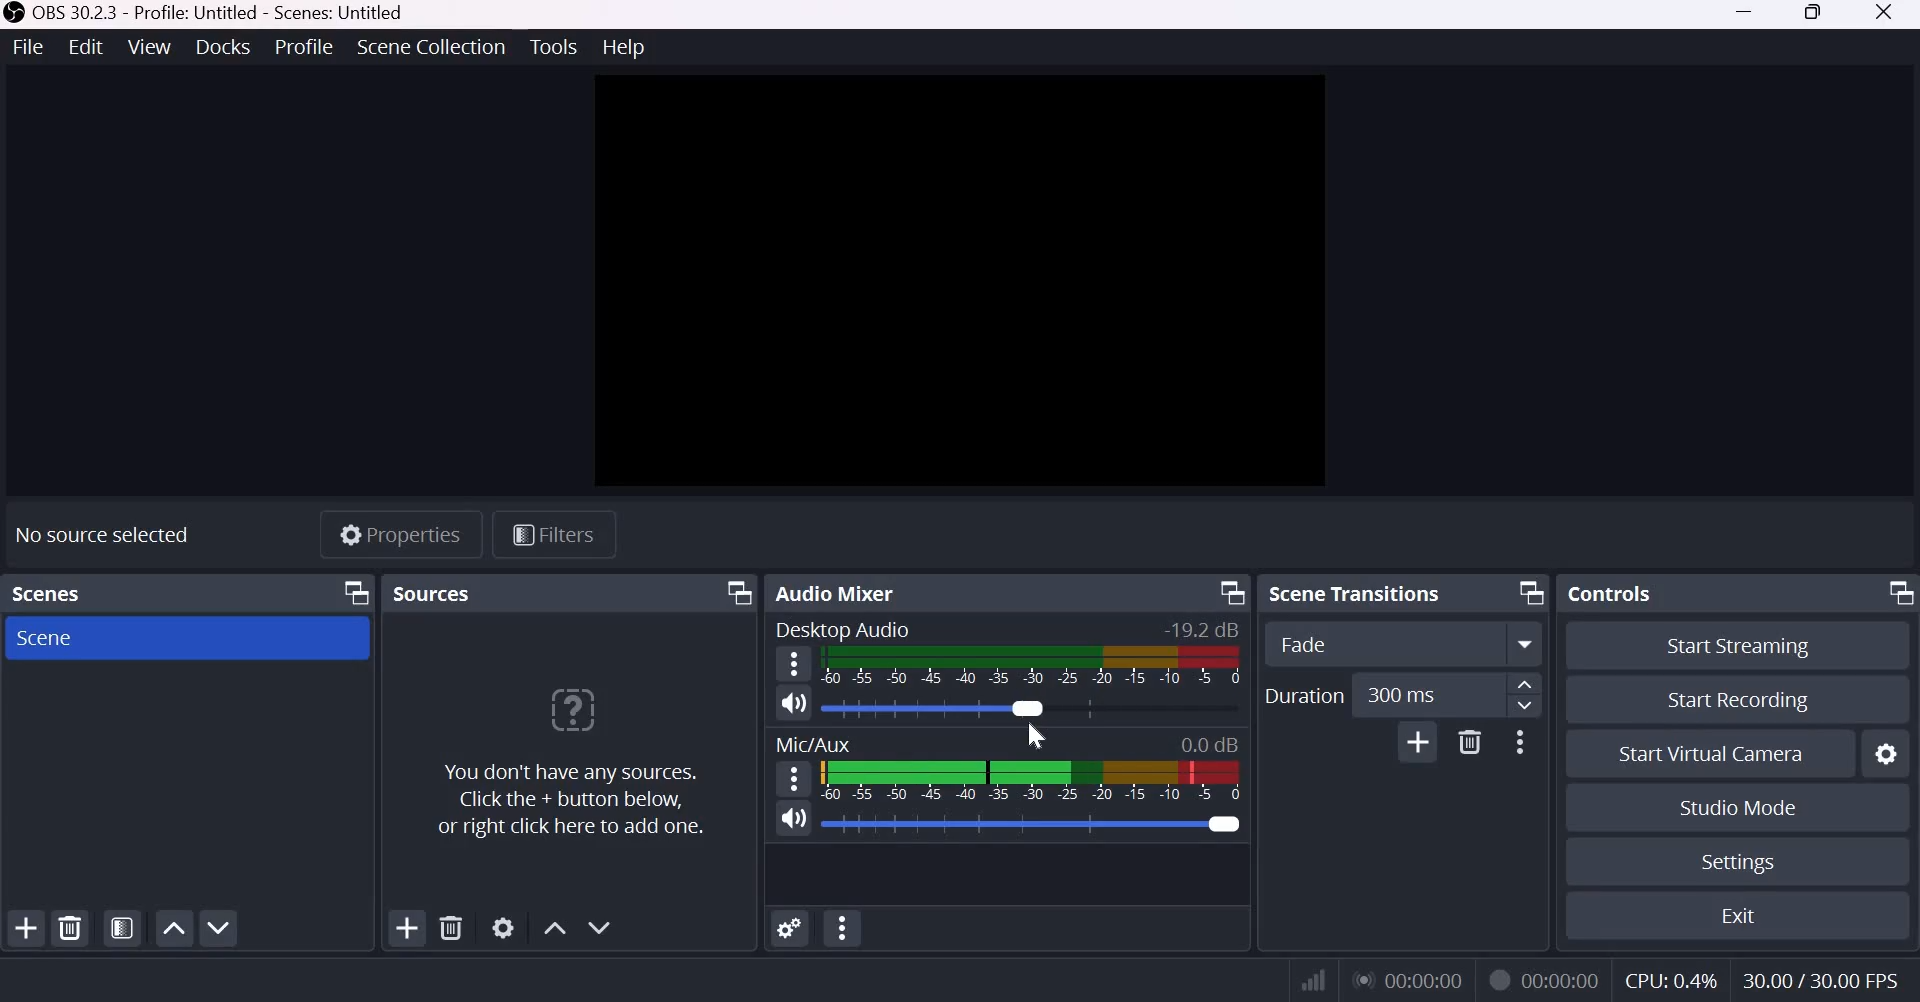 The image size is (1920, 1002). I want to click on Docks, so click(223, 46).